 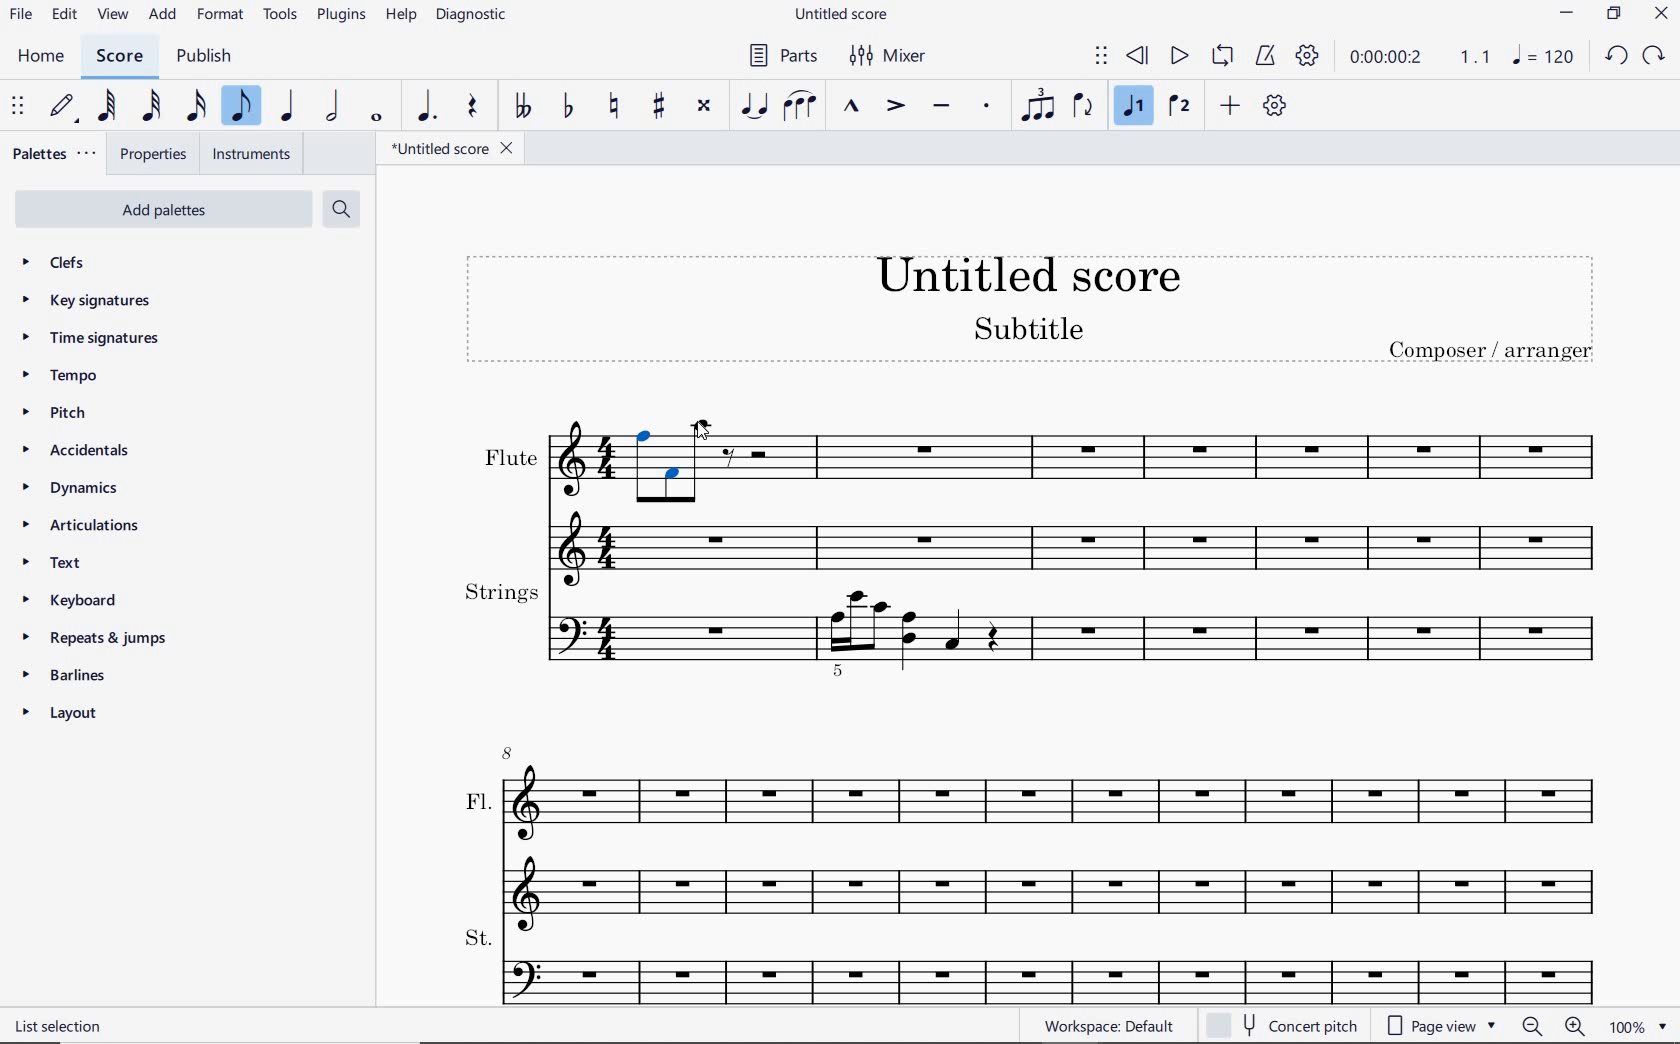 I want to click on PLAY, so click(x=1179, y=55).